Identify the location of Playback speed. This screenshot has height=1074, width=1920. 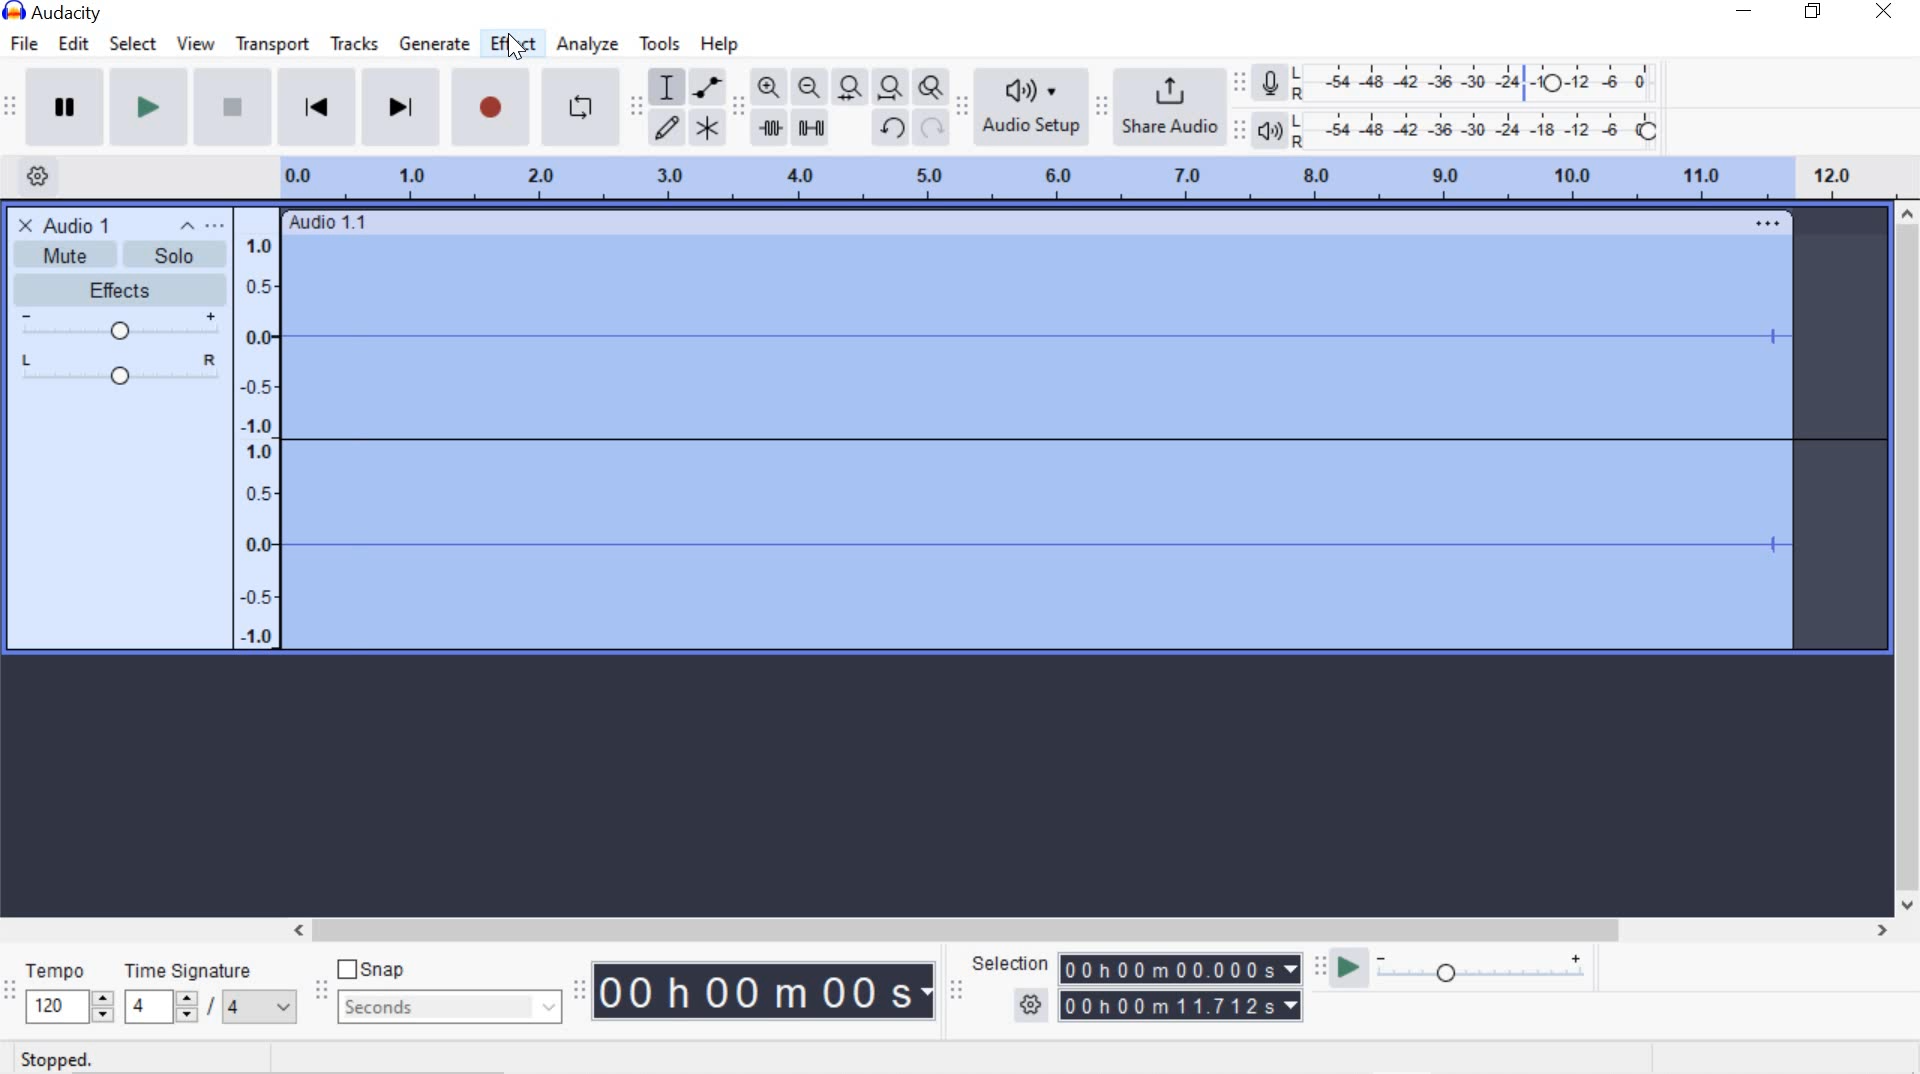
(1487, 970).